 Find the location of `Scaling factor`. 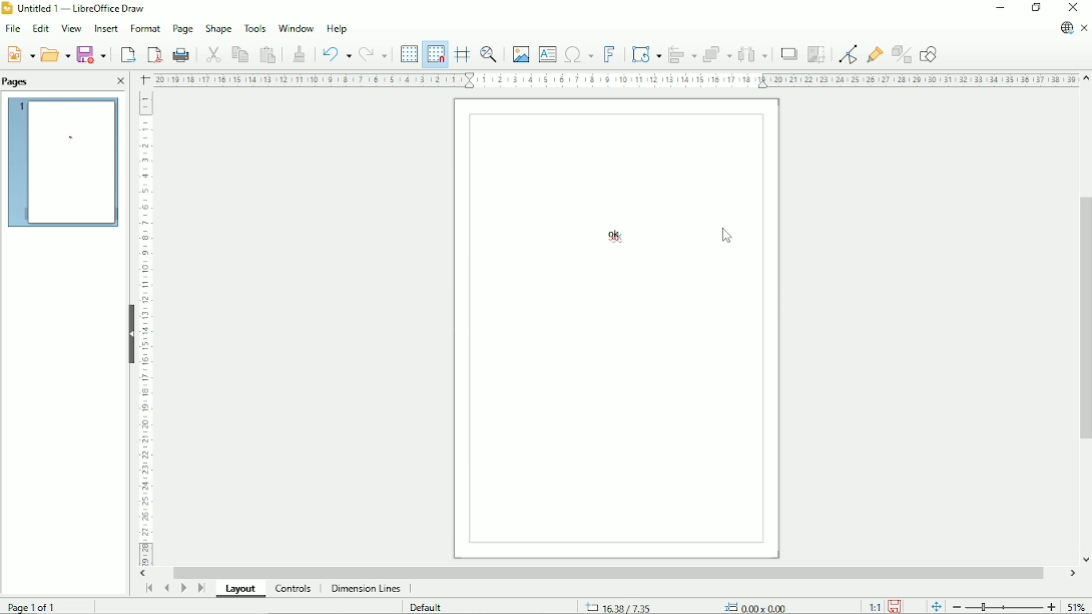

Scaling factor is located at coordinates (874, 606).